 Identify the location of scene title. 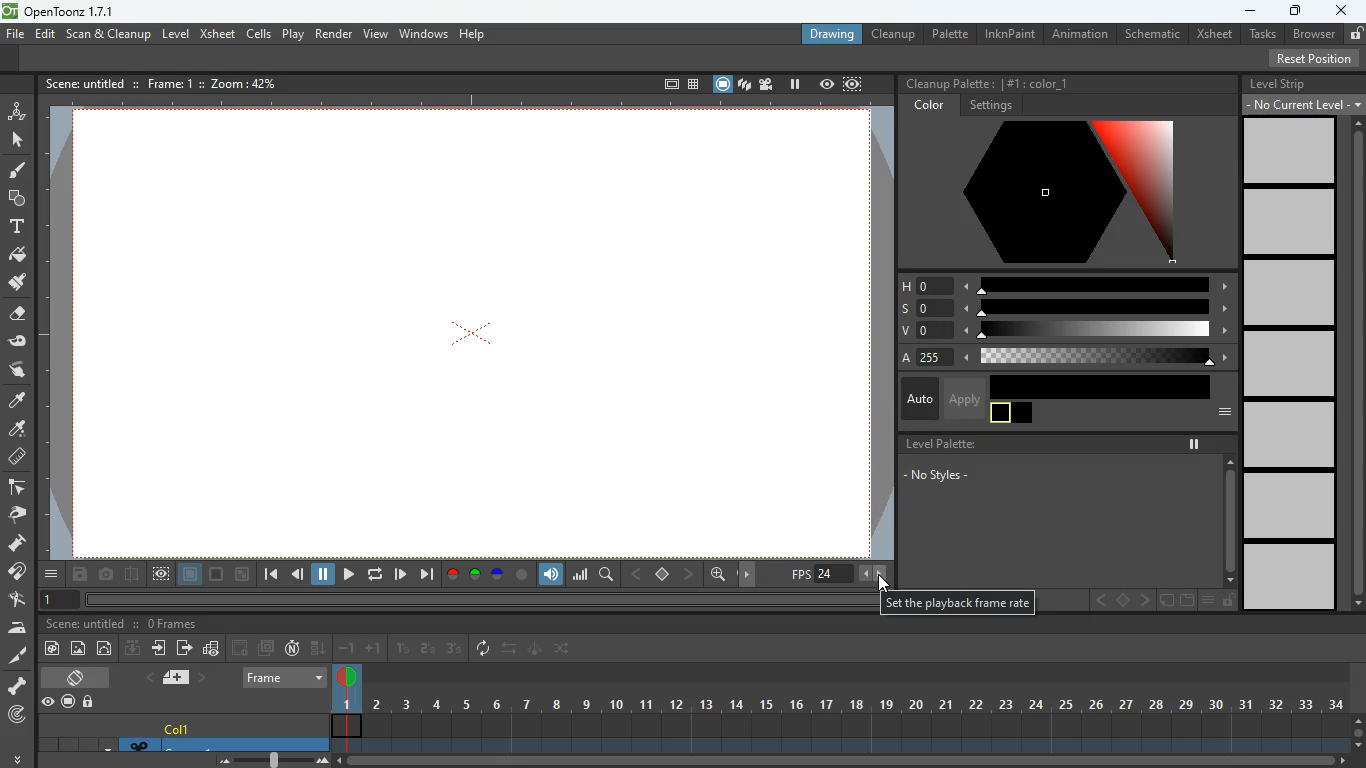
(85, 622).